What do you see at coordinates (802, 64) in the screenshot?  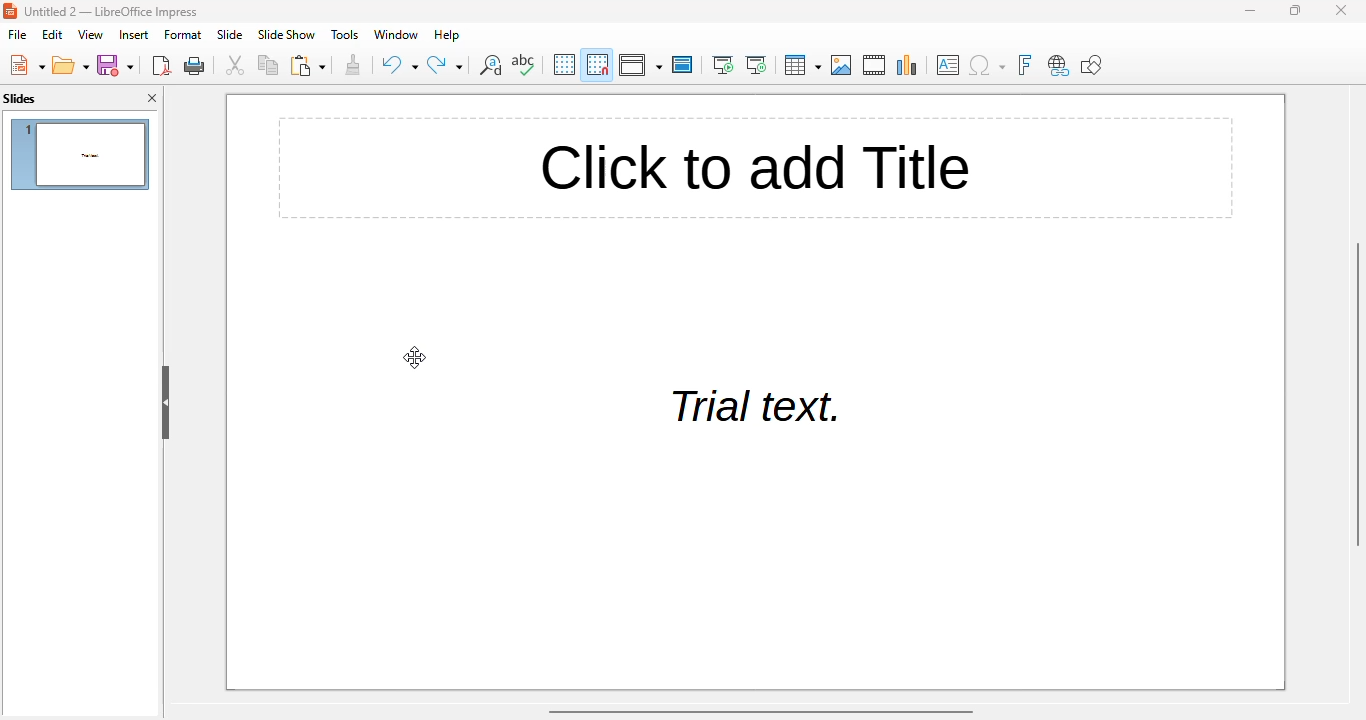 I see `table` at bounding box center [802, 64].